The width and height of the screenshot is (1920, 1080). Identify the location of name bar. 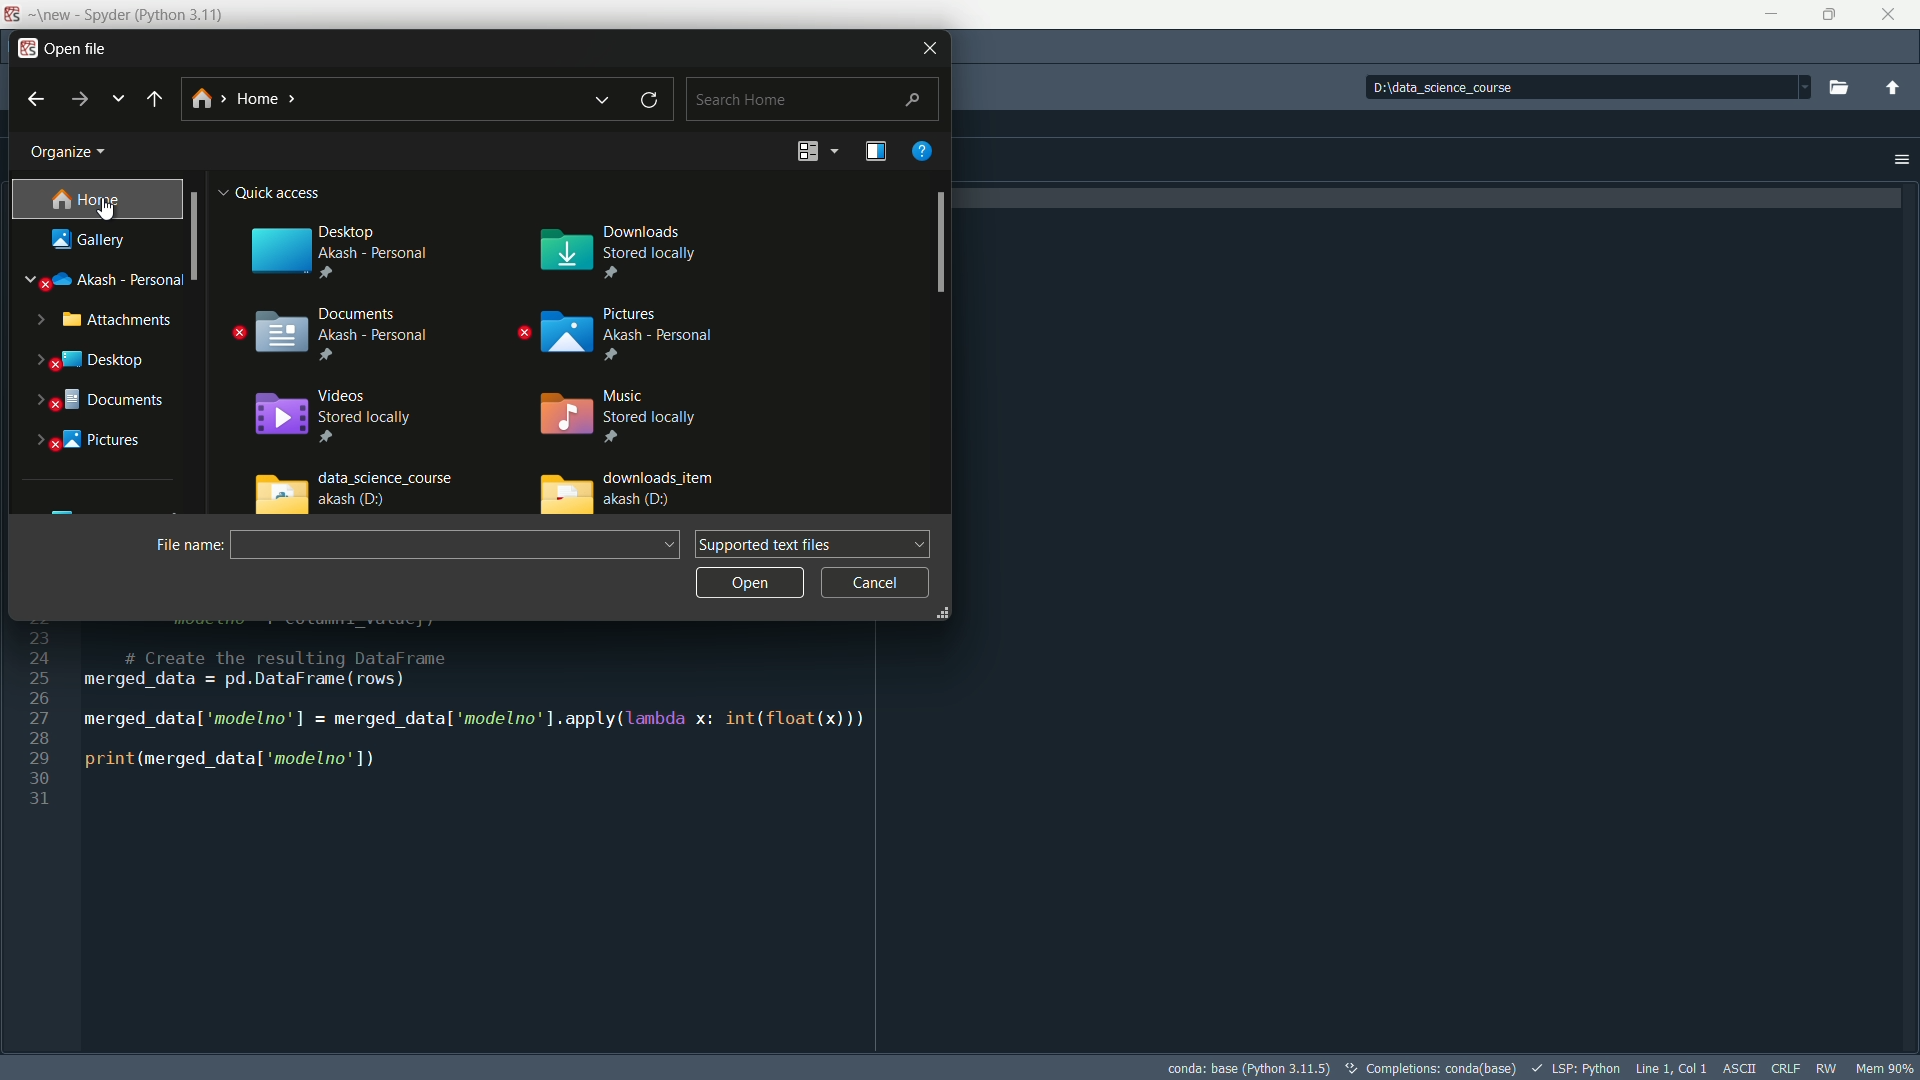
(442, 545).